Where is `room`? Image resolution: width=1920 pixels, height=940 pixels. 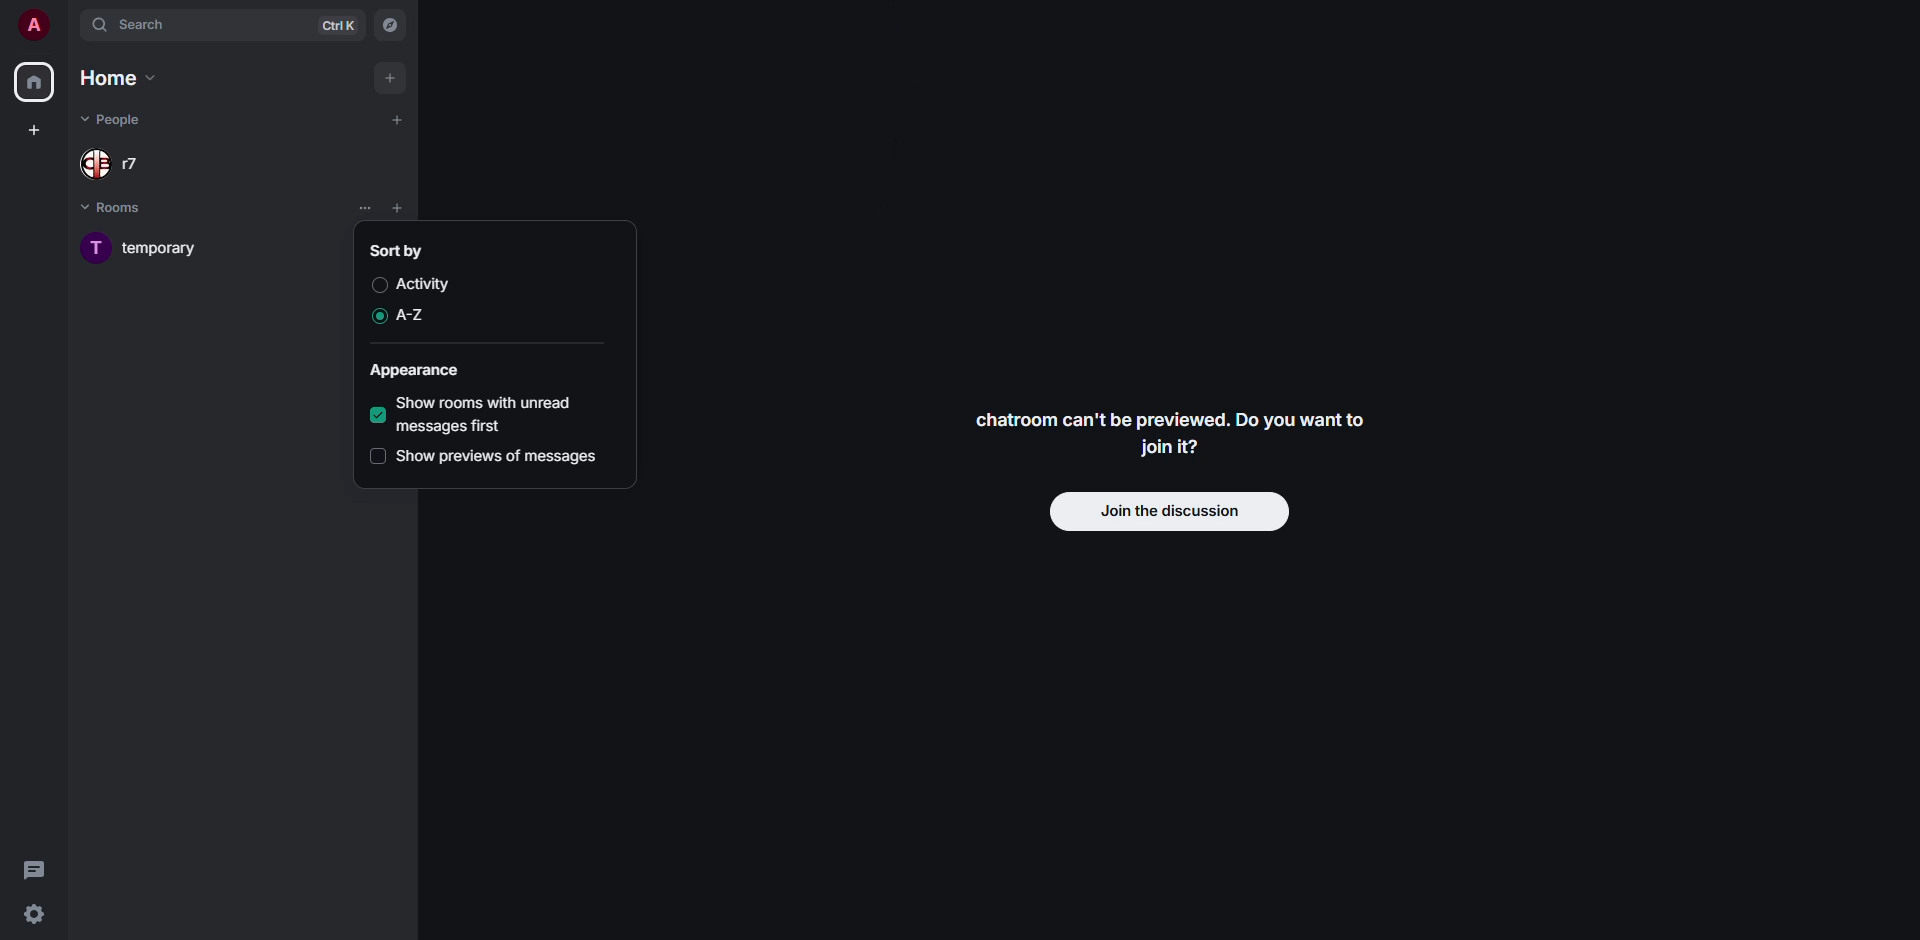 room is located at coordinates (153, 248).